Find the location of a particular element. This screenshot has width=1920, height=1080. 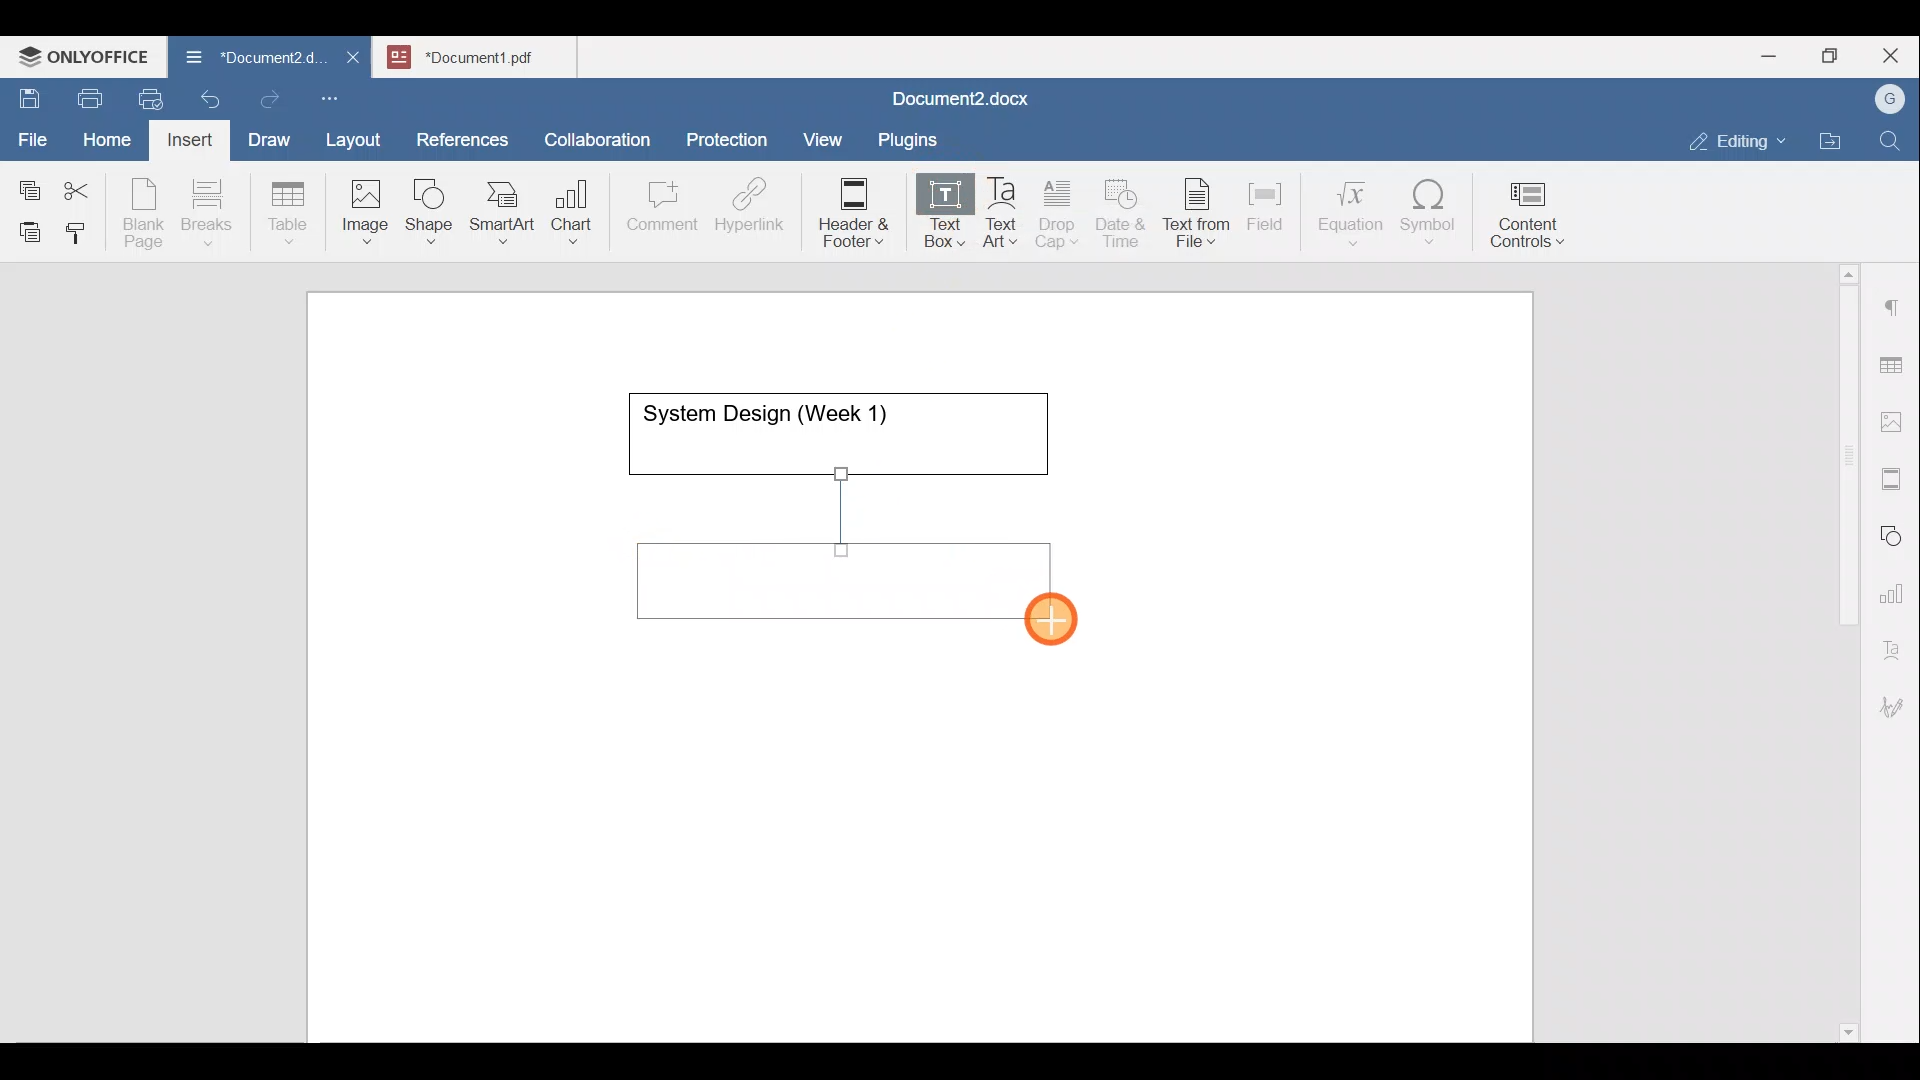

Redo is located at coordinates (269, 100).